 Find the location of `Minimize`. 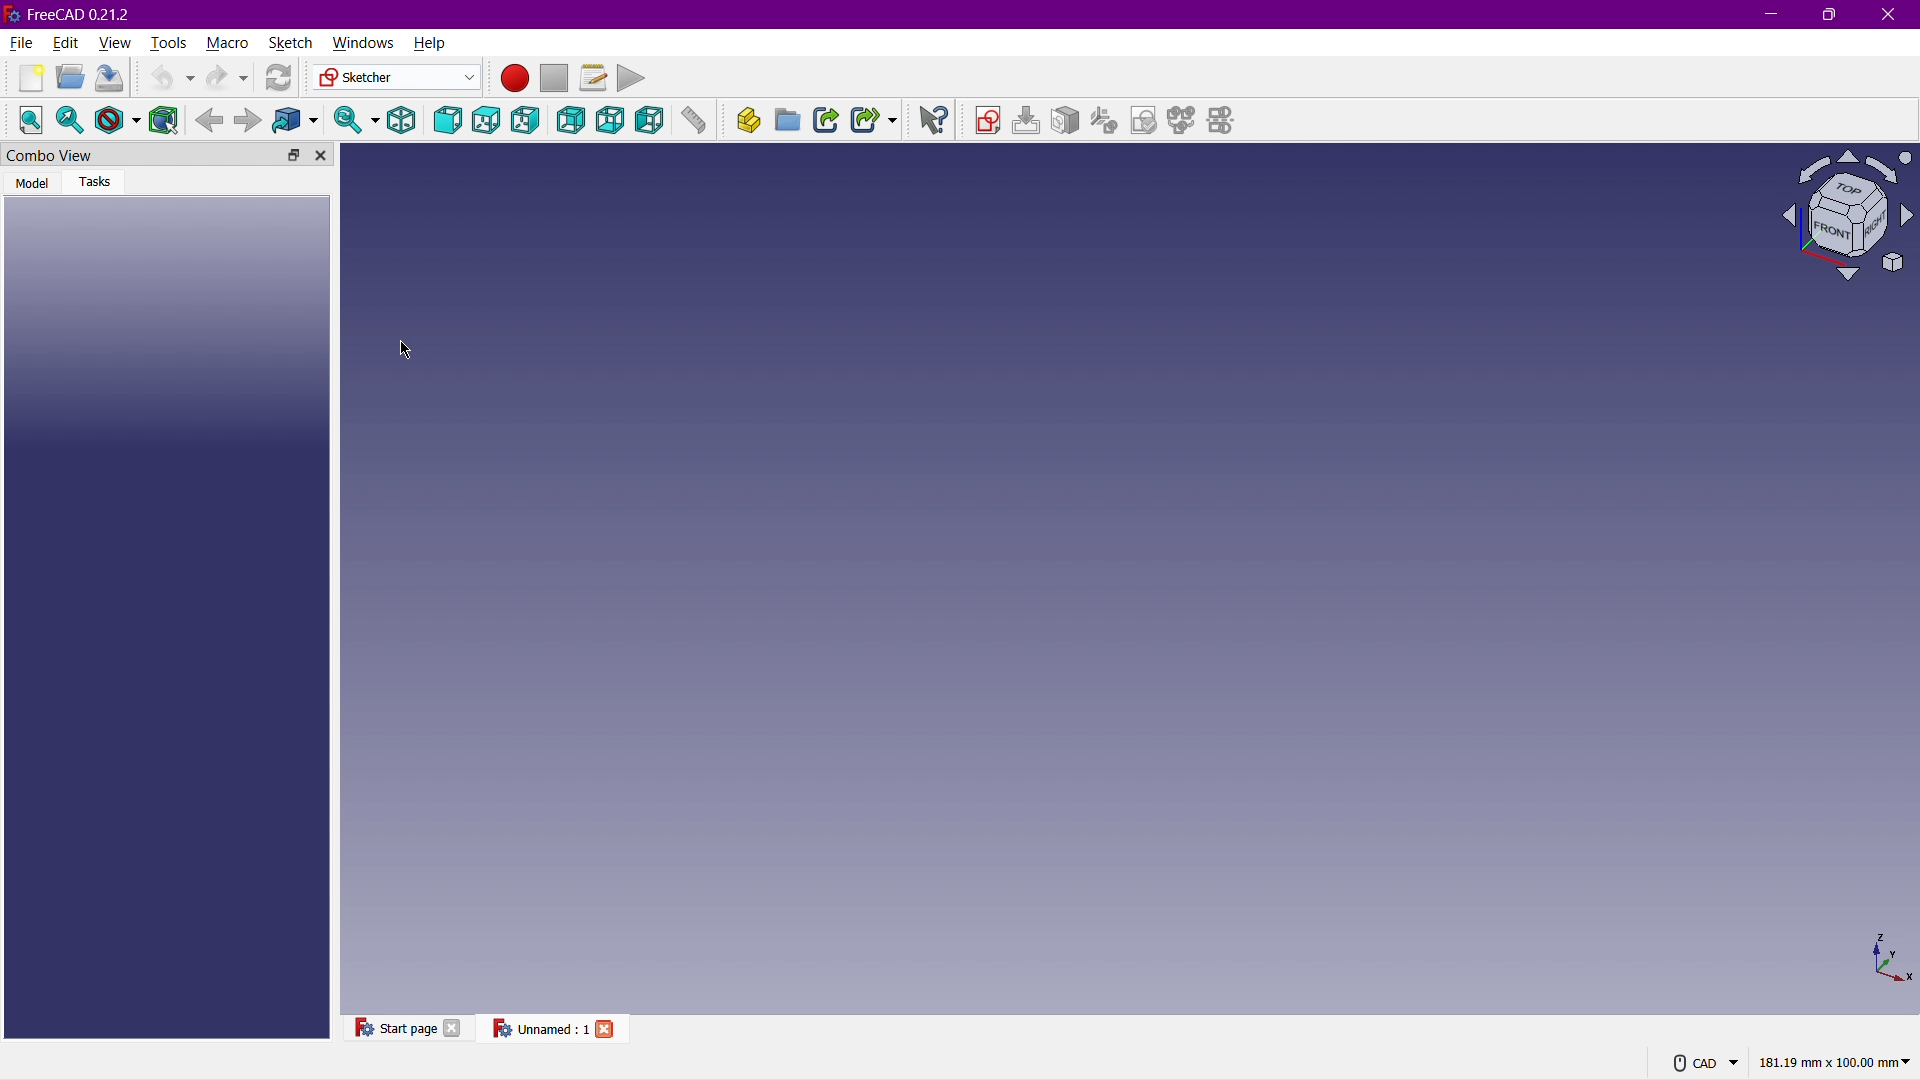

Minimize is located at coordinates (1771, 15).